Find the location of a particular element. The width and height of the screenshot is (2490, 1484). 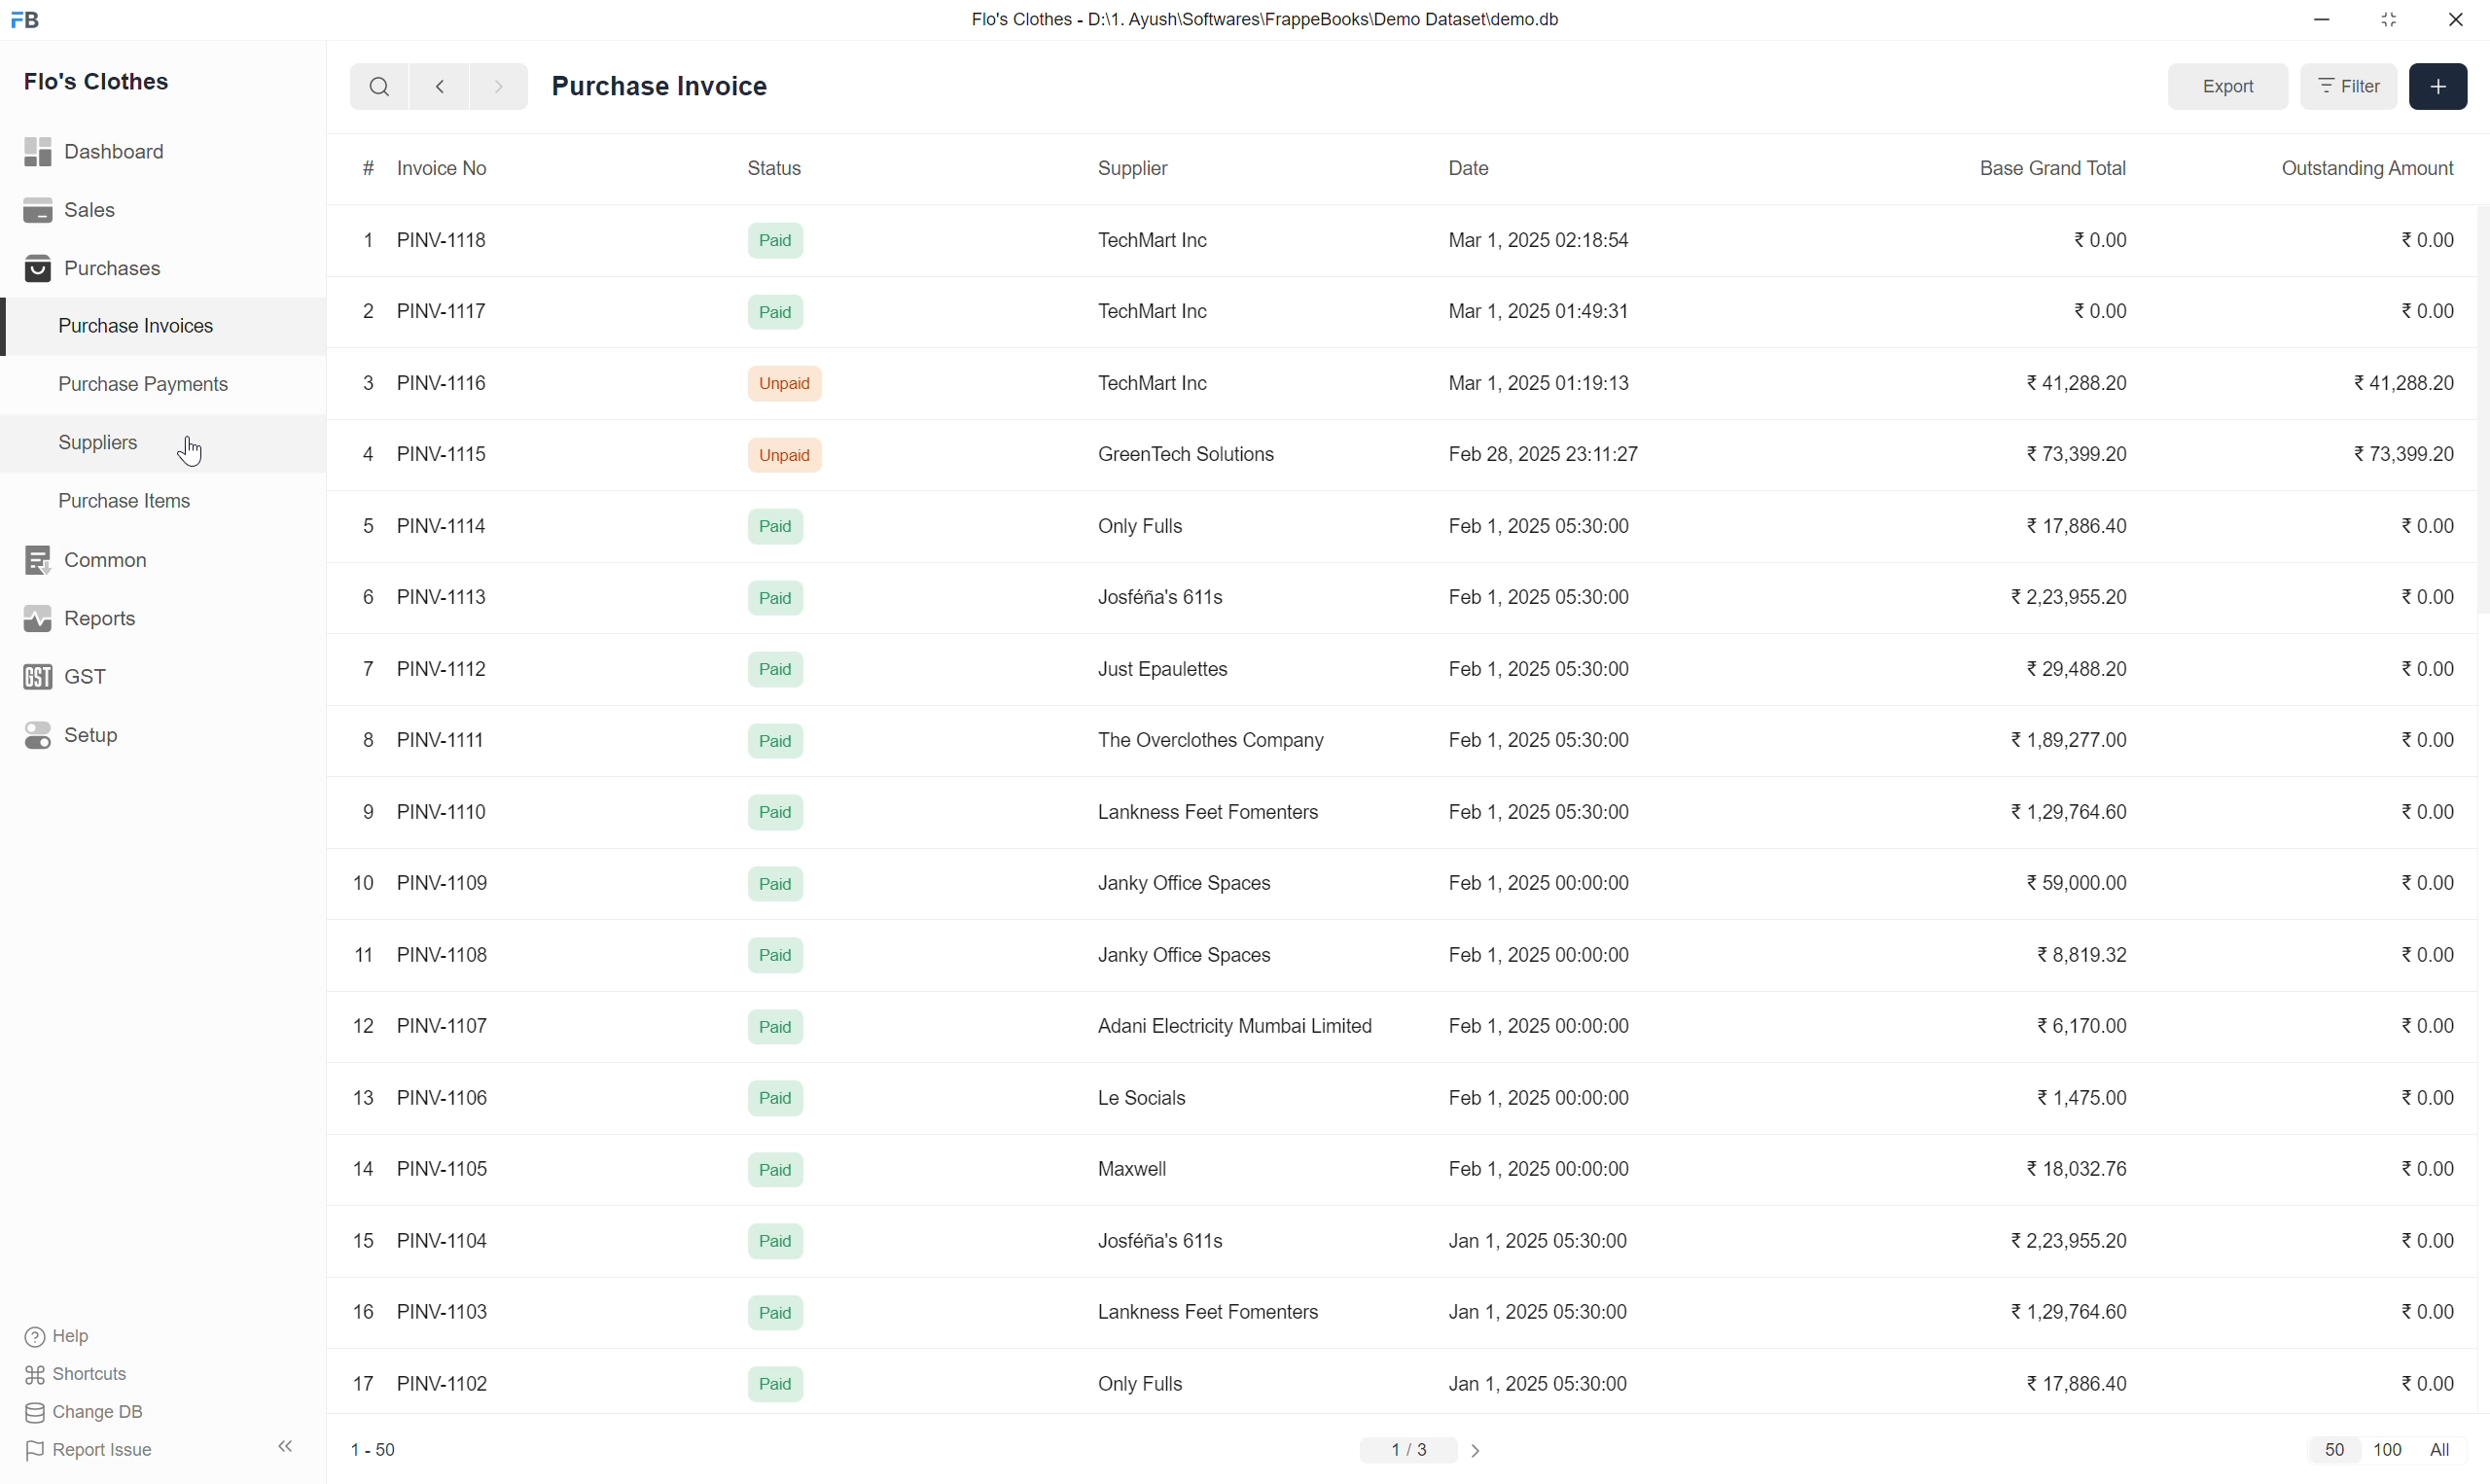

Purchase Payments is located at coordinates (153, 378).